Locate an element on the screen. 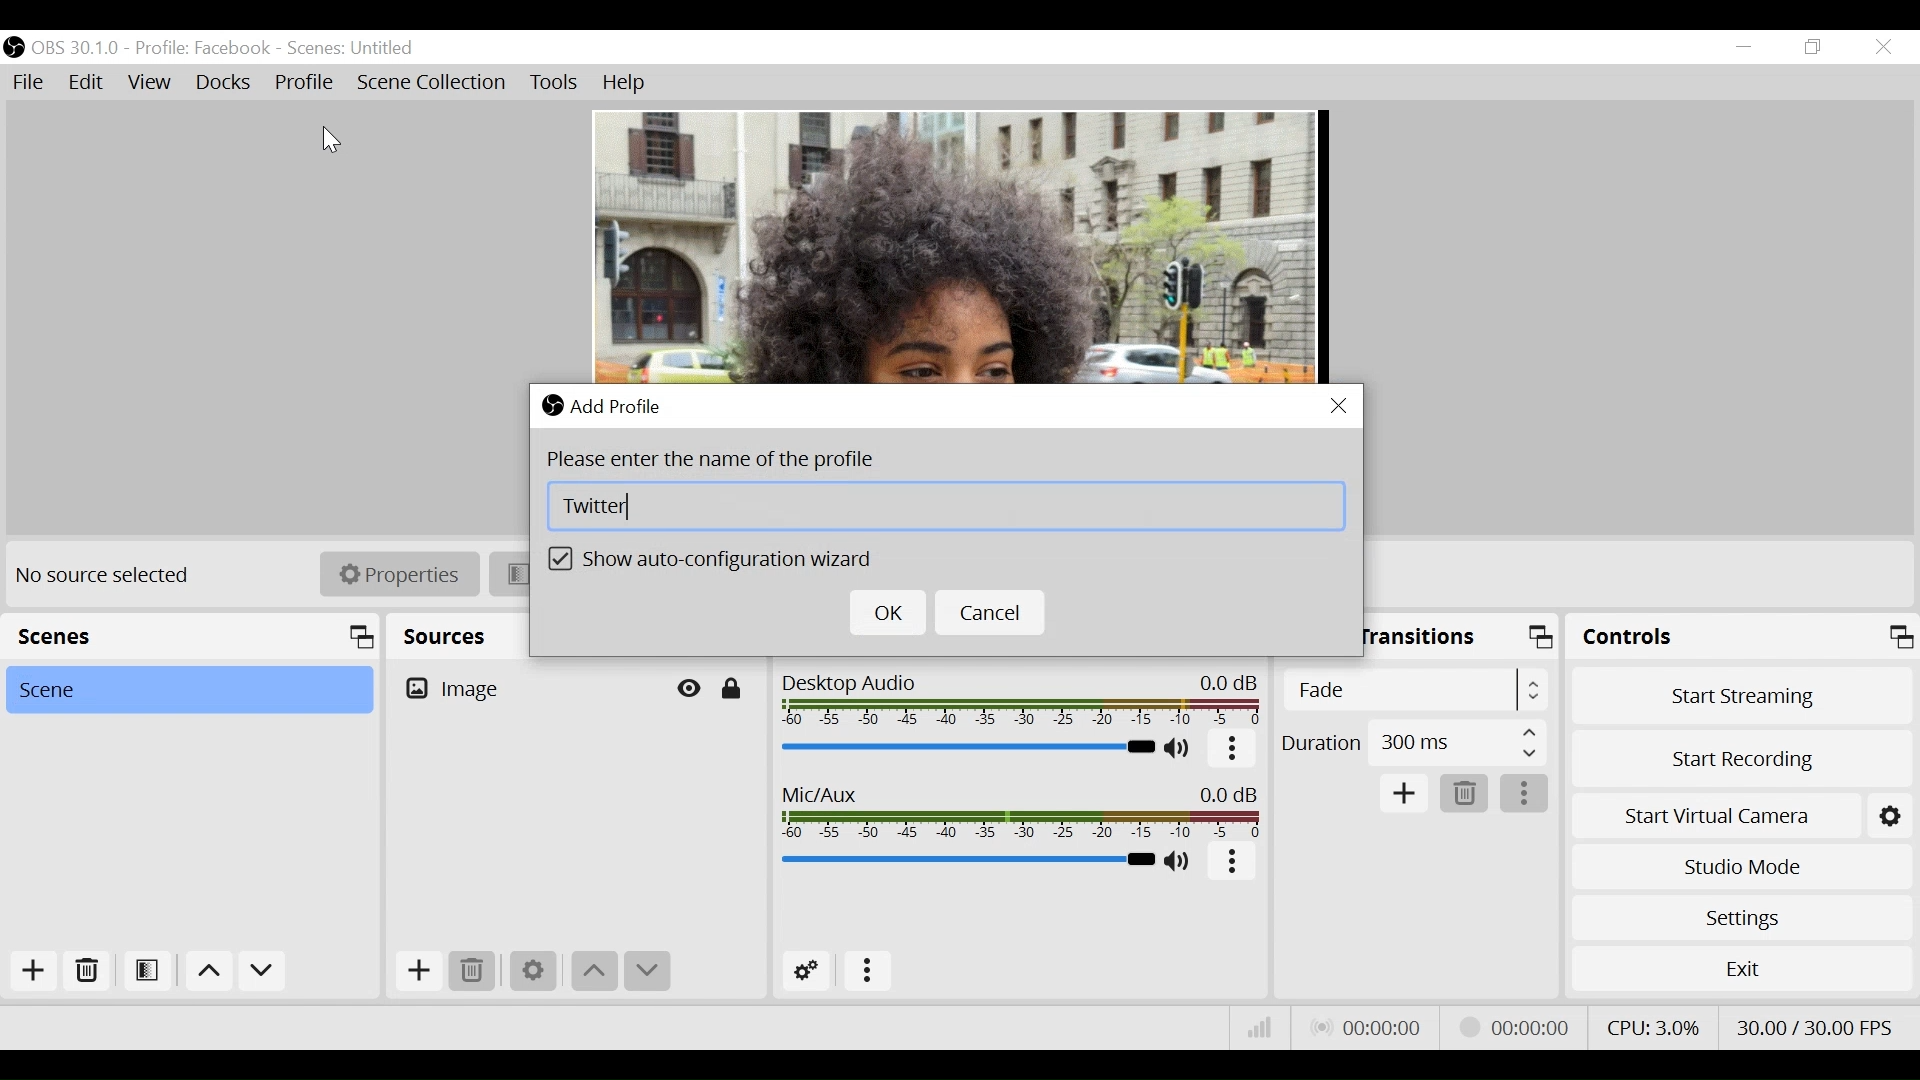  Image is located at coordinates (527, 687).